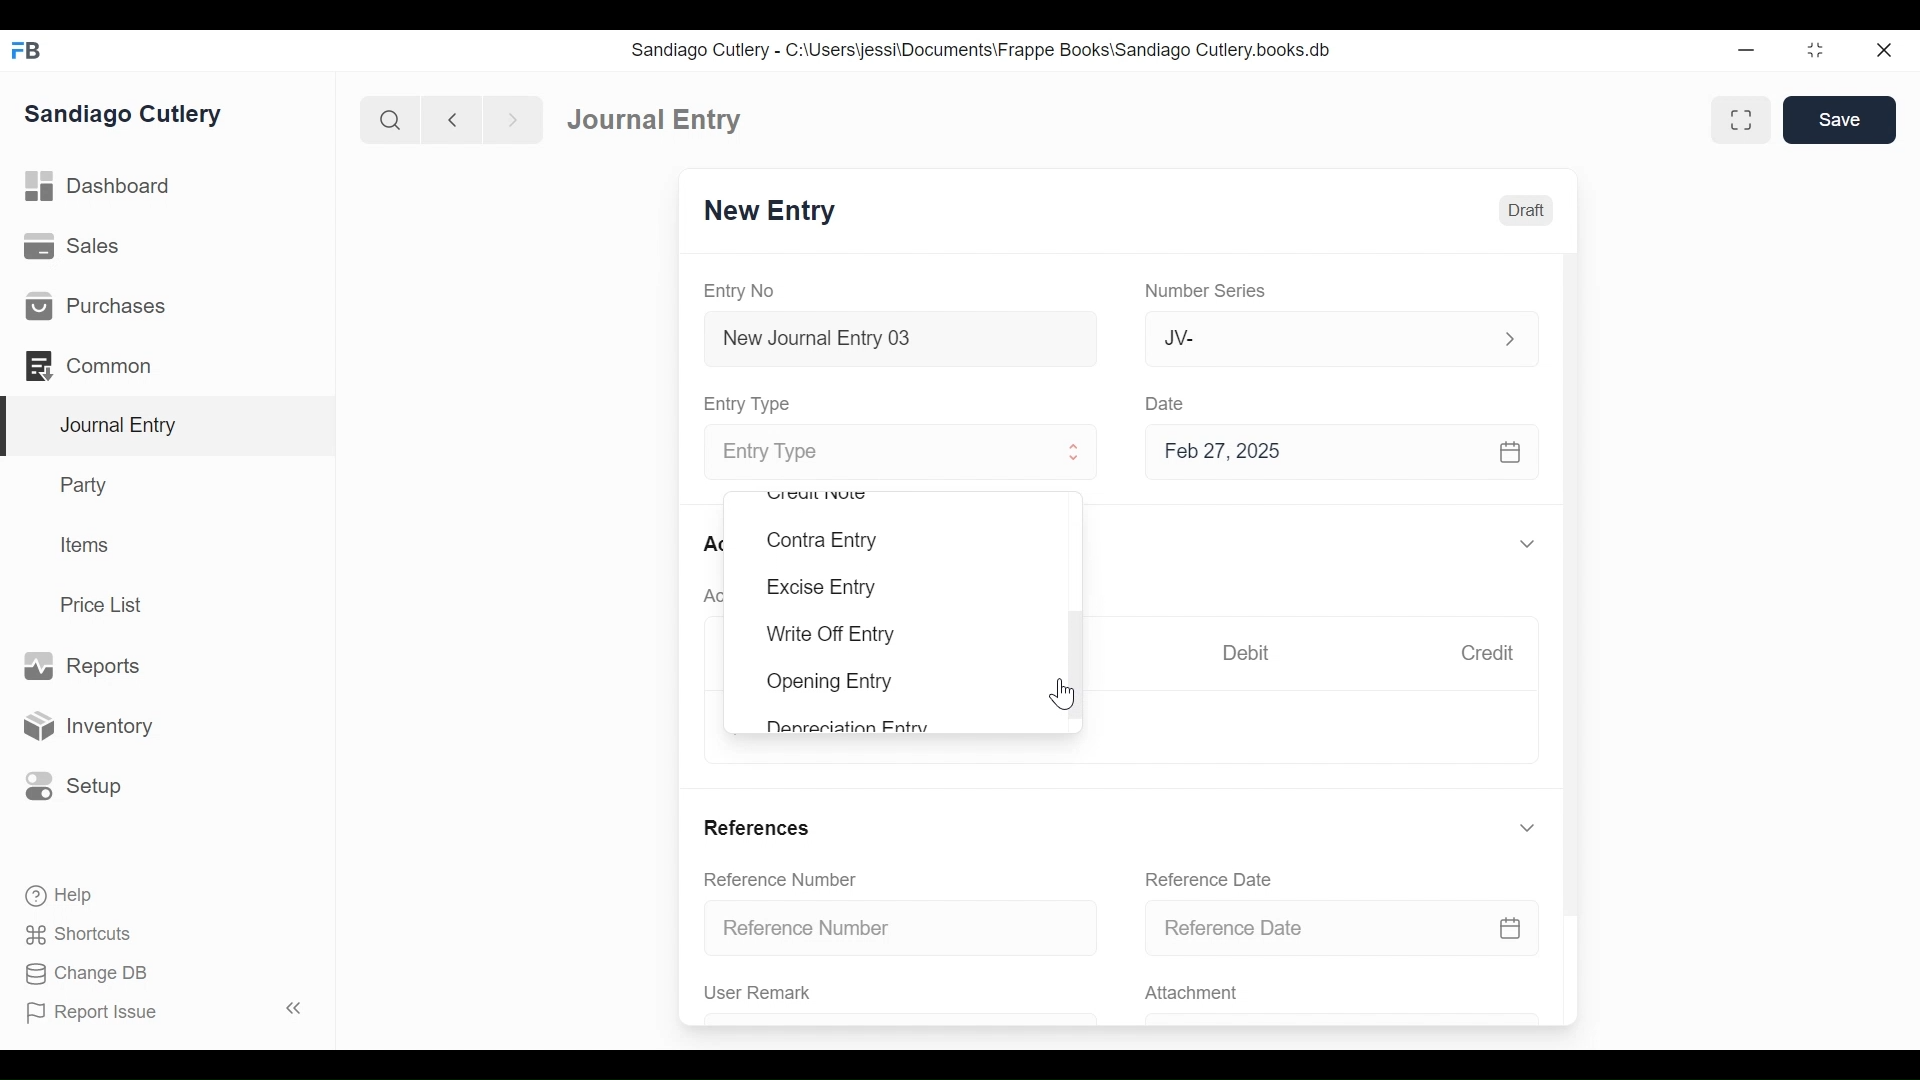 The height and width of the screenshot is (1080, 1920). Describe the element at coordinates (1357, 927) in the screenshot. I see `Reference Date` at that location.